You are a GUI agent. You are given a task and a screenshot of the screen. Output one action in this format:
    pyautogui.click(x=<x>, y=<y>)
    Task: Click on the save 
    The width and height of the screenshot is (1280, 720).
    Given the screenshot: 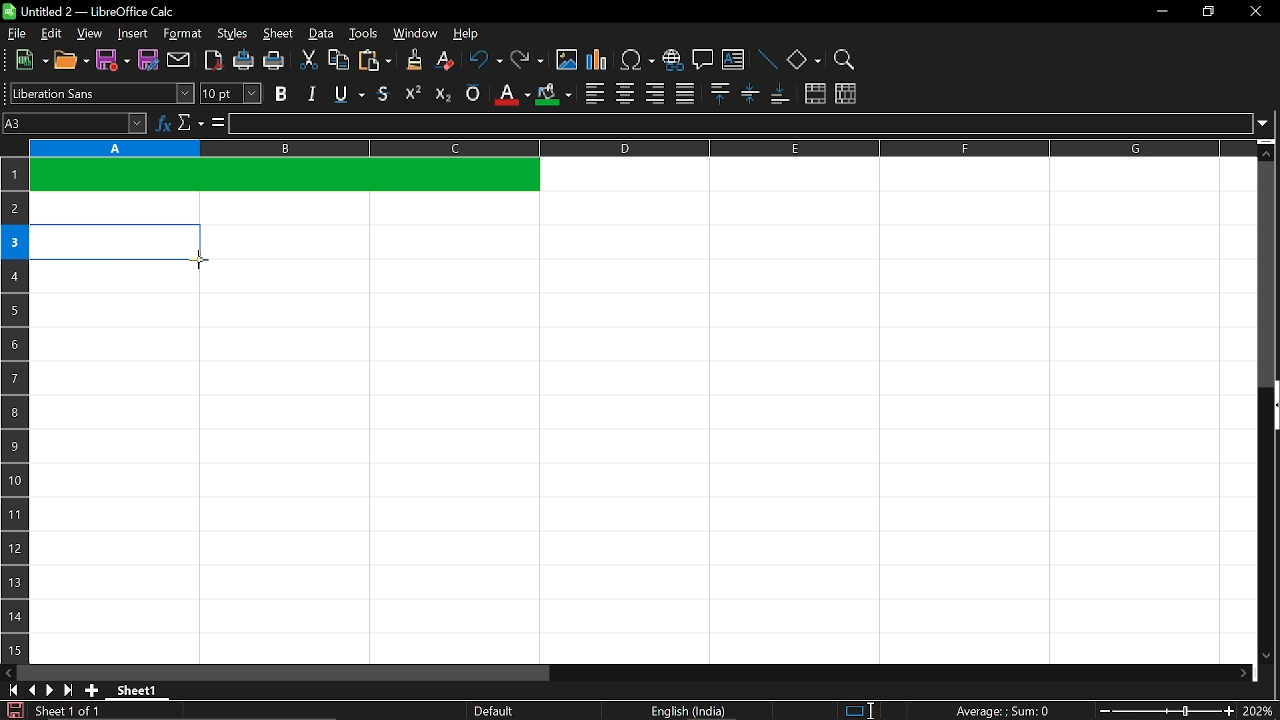 What is the action you would take?
    pyautogui.click(x=12, y=710)
    